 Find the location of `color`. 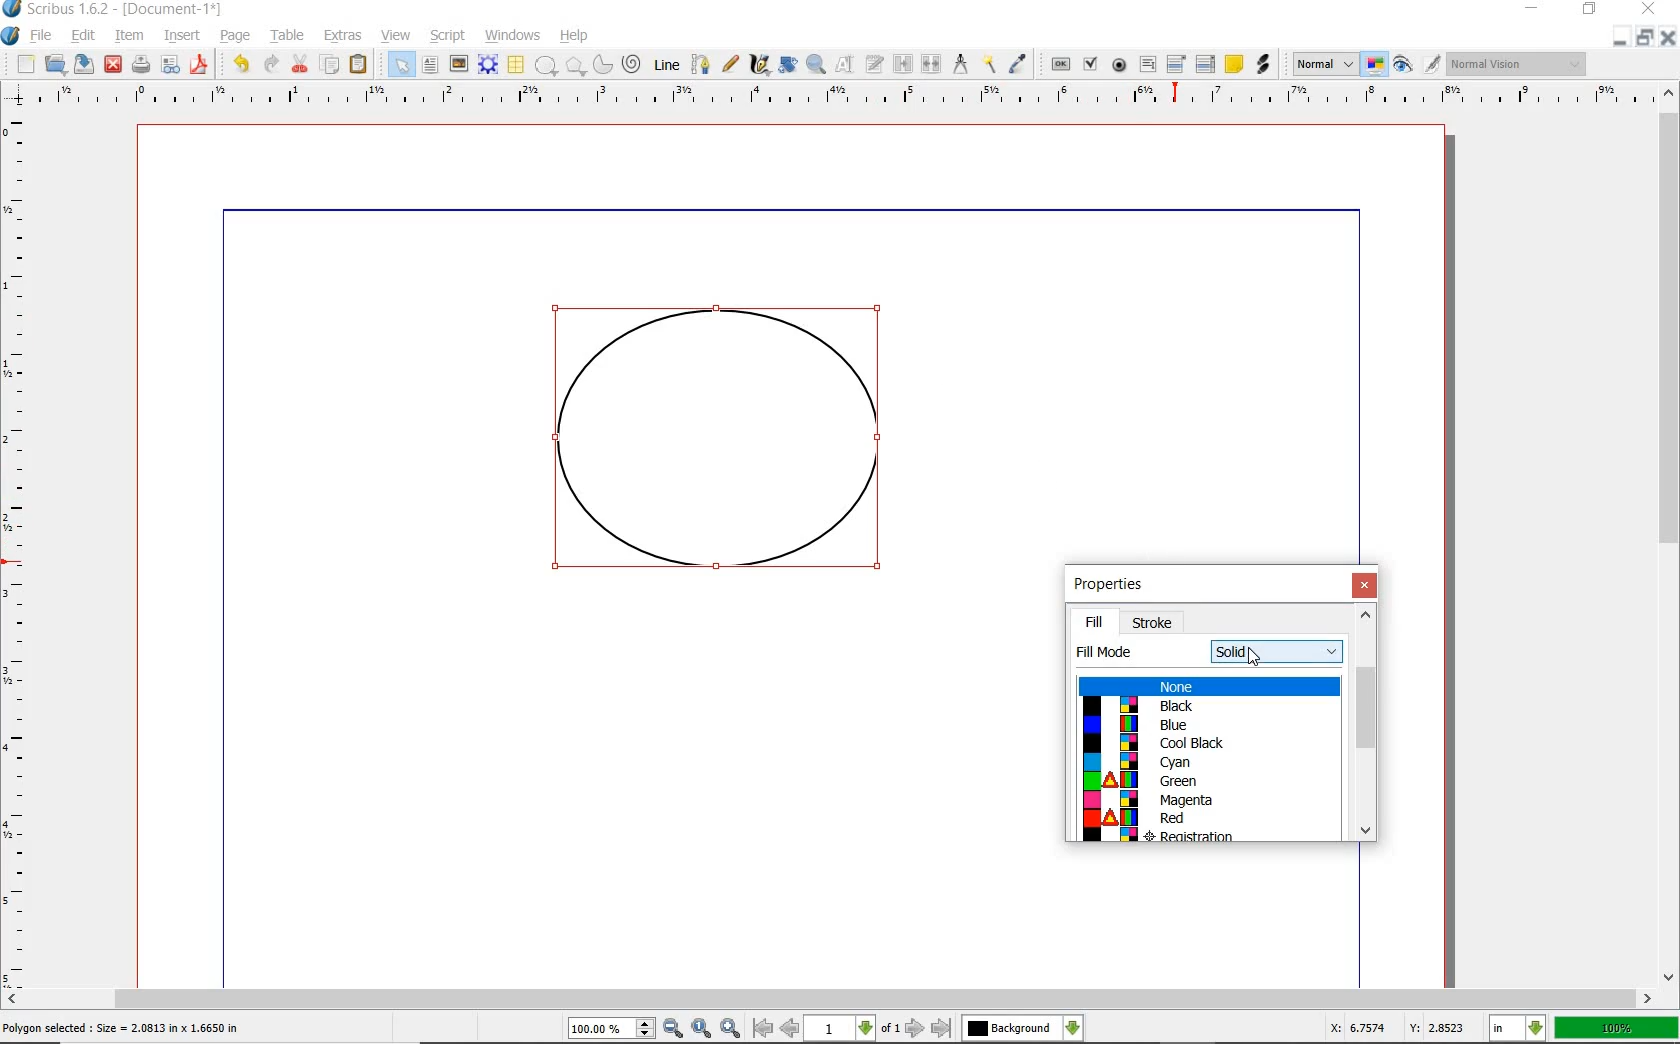

color is located at coordinates (1208, 799).